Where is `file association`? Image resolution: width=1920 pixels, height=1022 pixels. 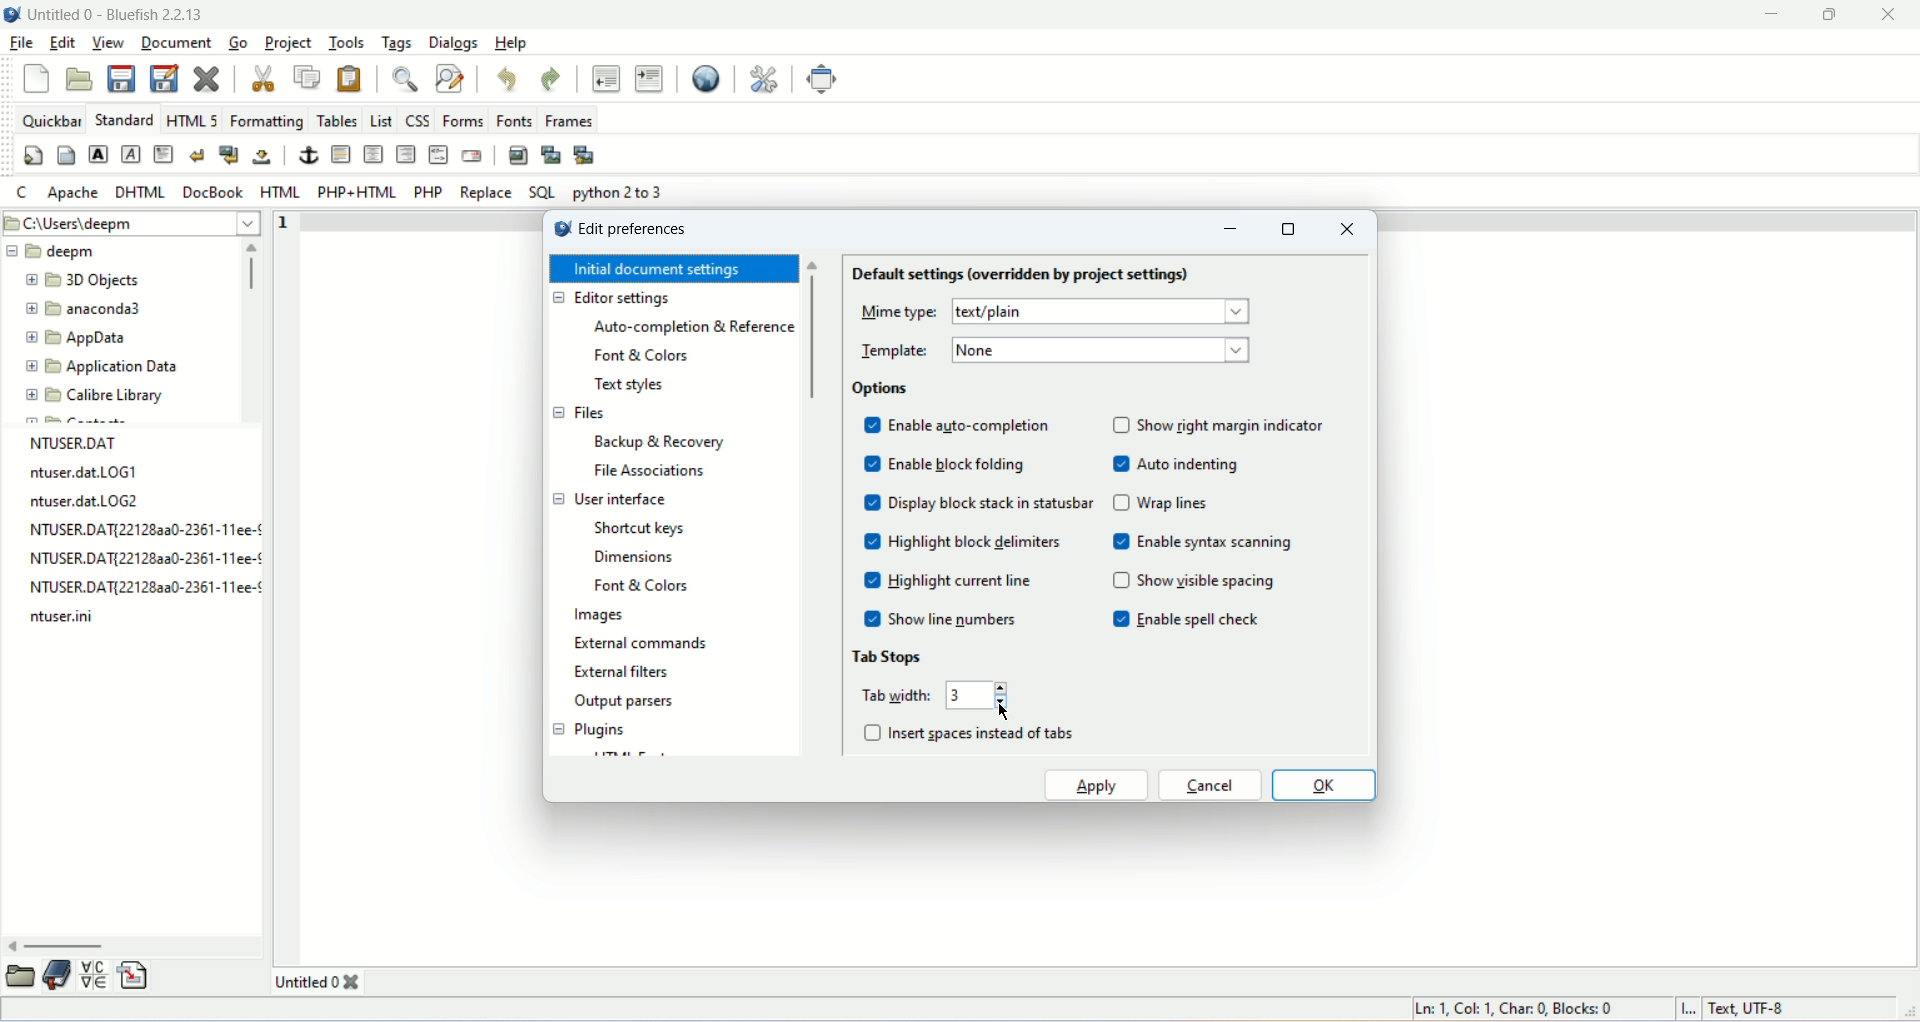 file association is located at coordinates (647, 470).